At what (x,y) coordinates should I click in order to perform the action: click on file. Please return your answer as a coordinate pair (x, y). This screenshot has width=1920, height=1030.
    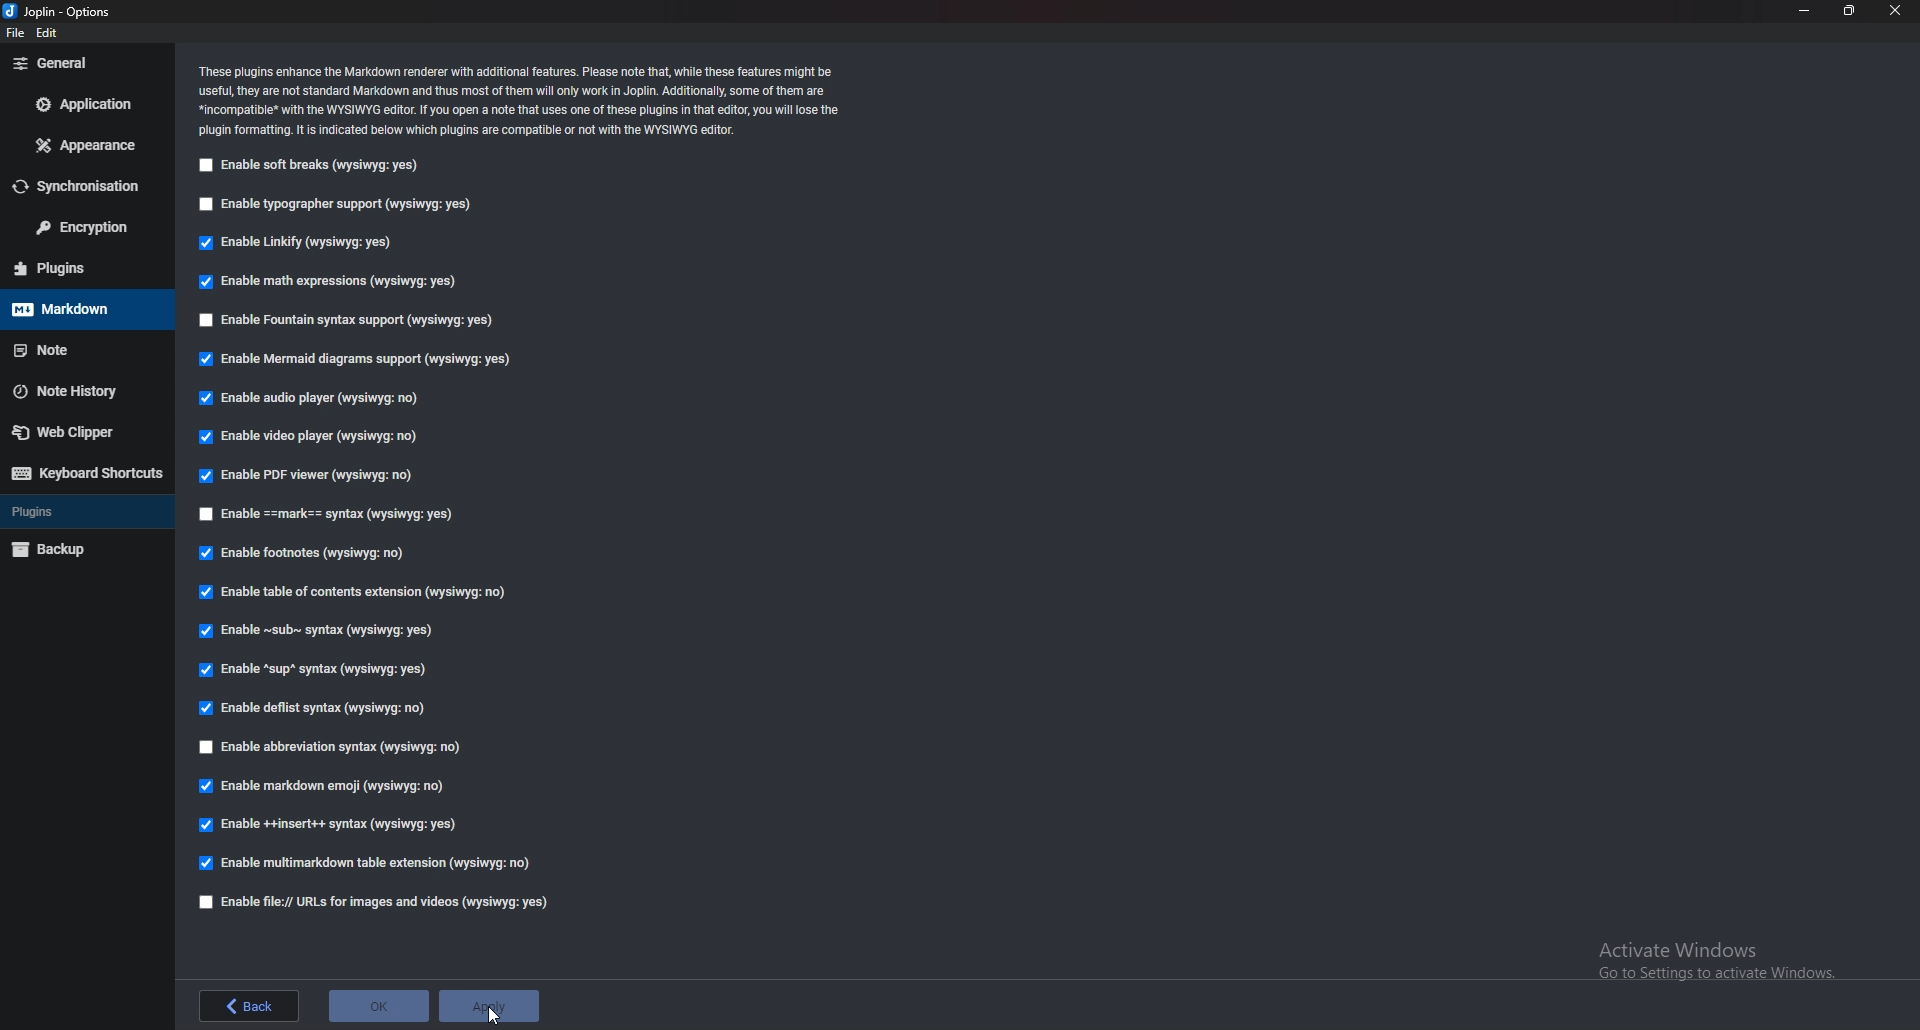
    Looking at the image, I should click on (14, 32).